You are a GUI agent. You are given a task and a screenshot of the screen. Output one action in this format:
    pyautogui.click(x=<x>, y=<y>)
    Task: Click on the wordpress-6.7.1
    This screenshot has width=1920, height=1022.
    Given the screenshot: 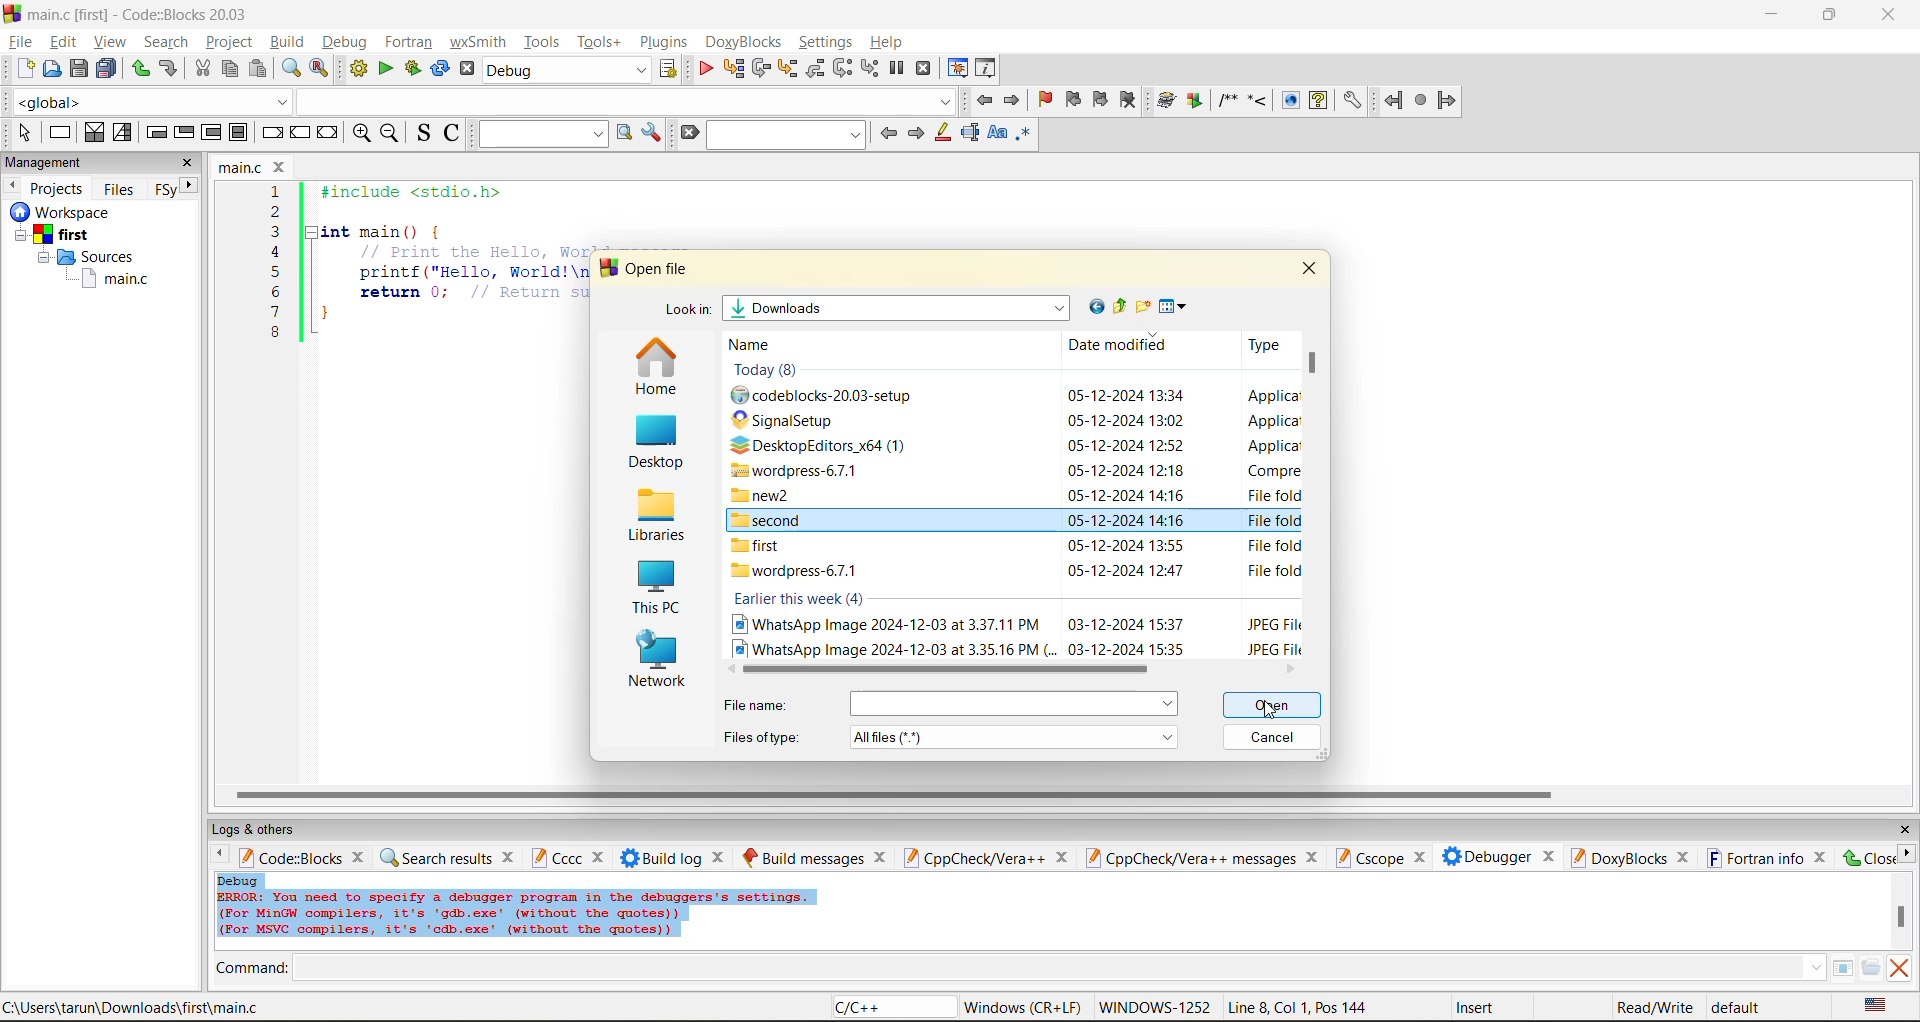 What is the action you would take?
    pyautogui.click(x=796, y=572)
    